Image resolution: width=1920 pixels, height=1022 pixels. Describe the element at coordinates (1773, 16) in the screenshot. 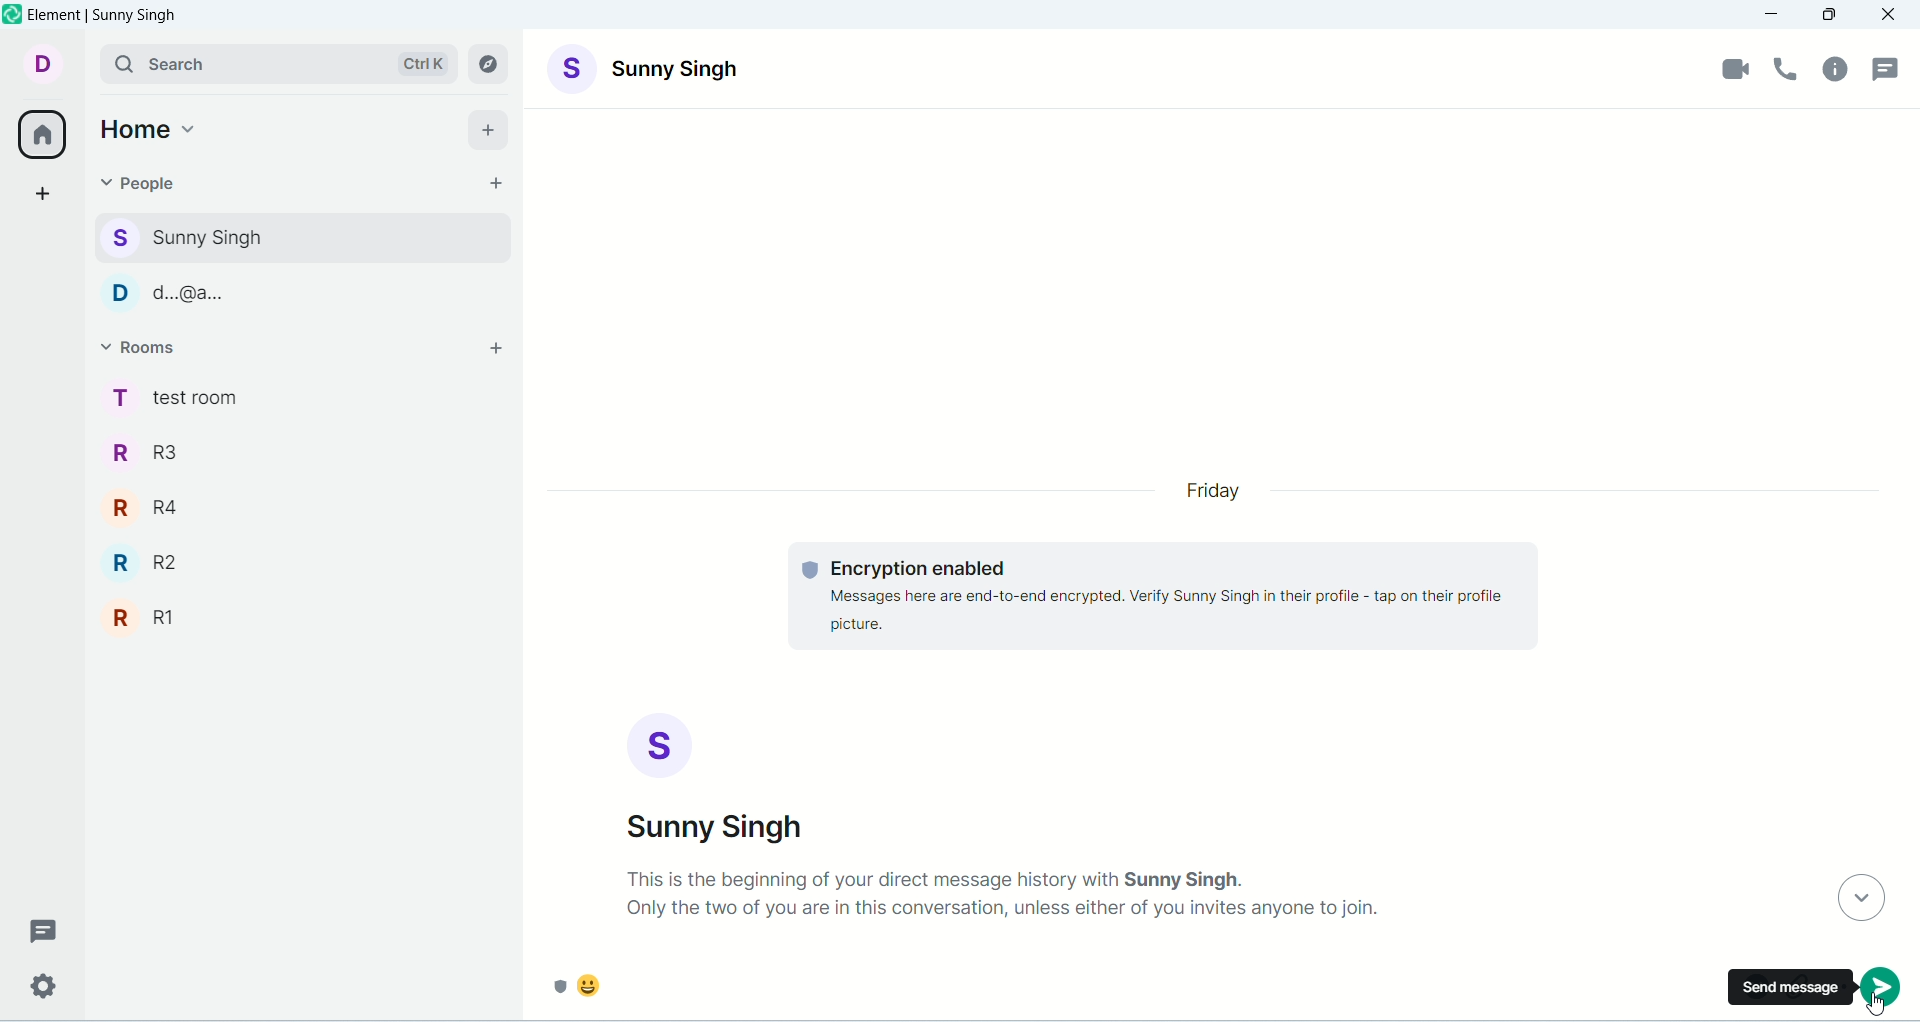

I see `minimize` at that location.